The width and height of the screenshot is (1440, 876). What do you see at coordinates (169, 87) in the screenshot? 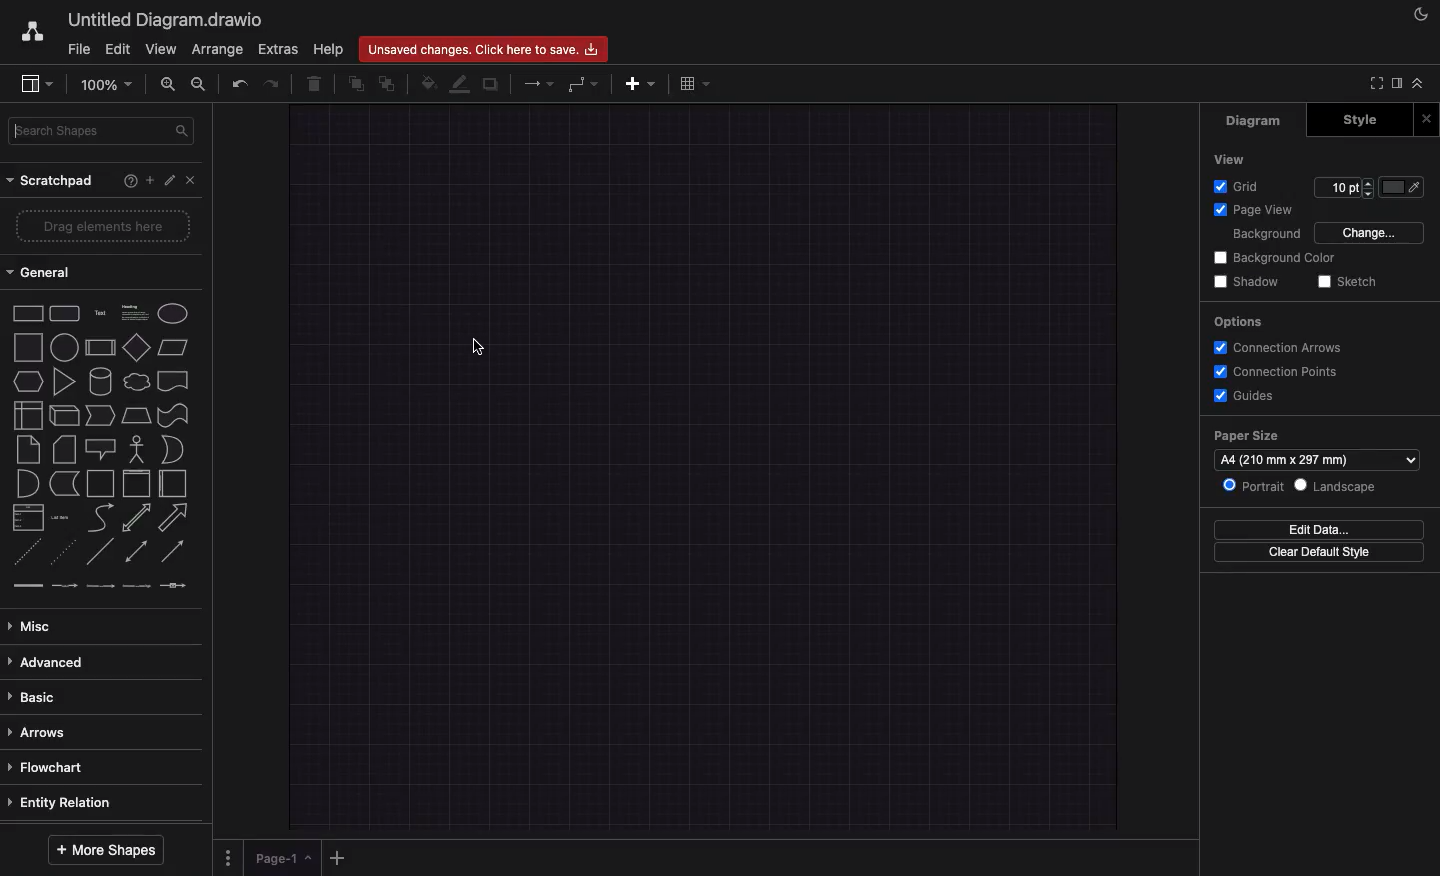
I see `Zoom in` at bounding box center [169, 87].